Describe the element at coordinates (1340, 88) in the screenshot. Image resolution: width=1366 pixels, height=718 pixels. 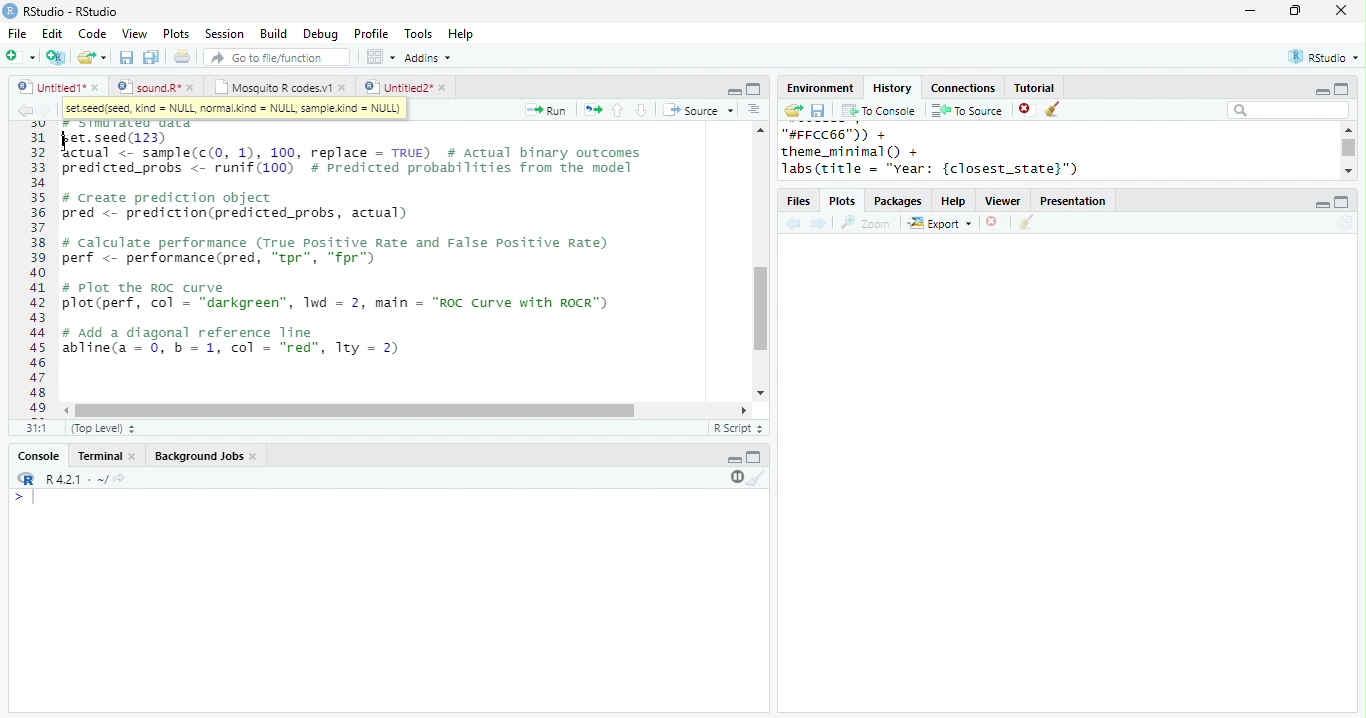
I see `maximize` at that location.